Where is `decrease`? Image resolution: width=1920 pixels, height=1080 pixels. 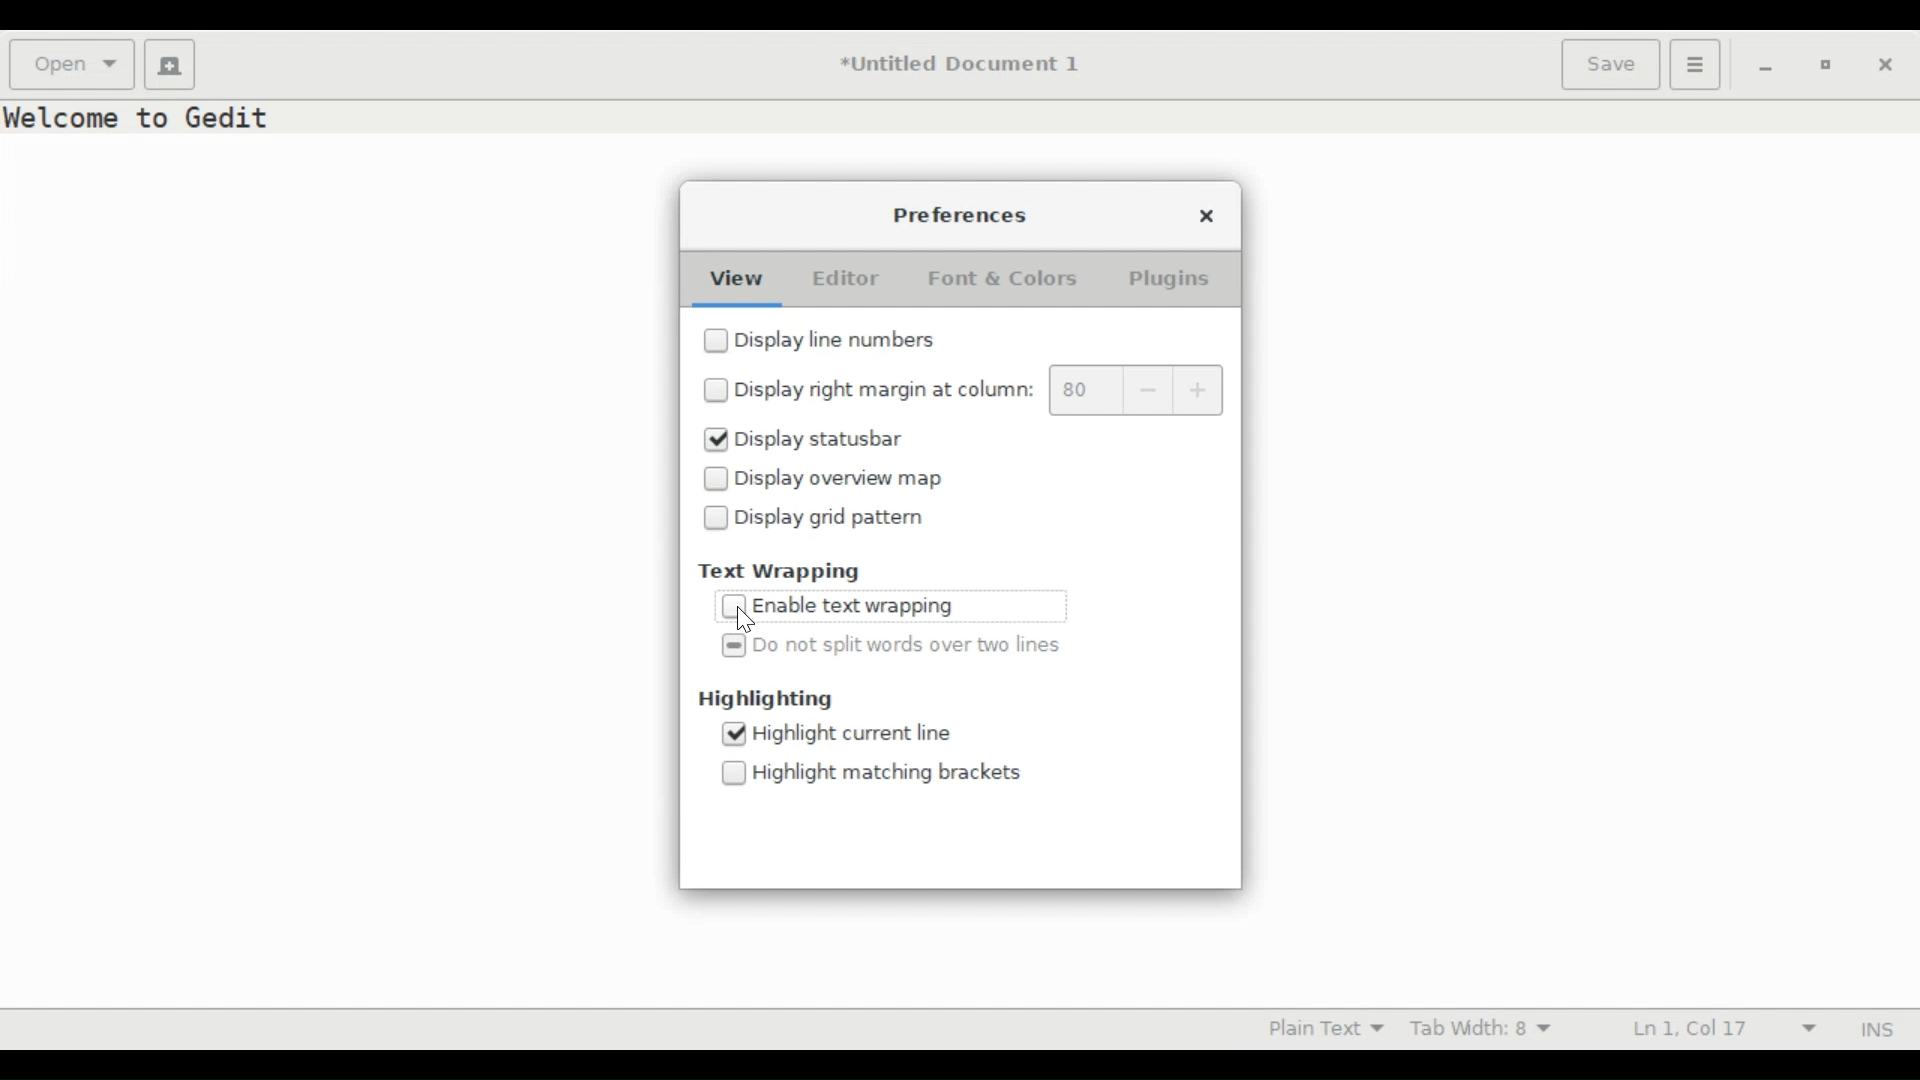
decrease is located at coordinates (1149, 390).